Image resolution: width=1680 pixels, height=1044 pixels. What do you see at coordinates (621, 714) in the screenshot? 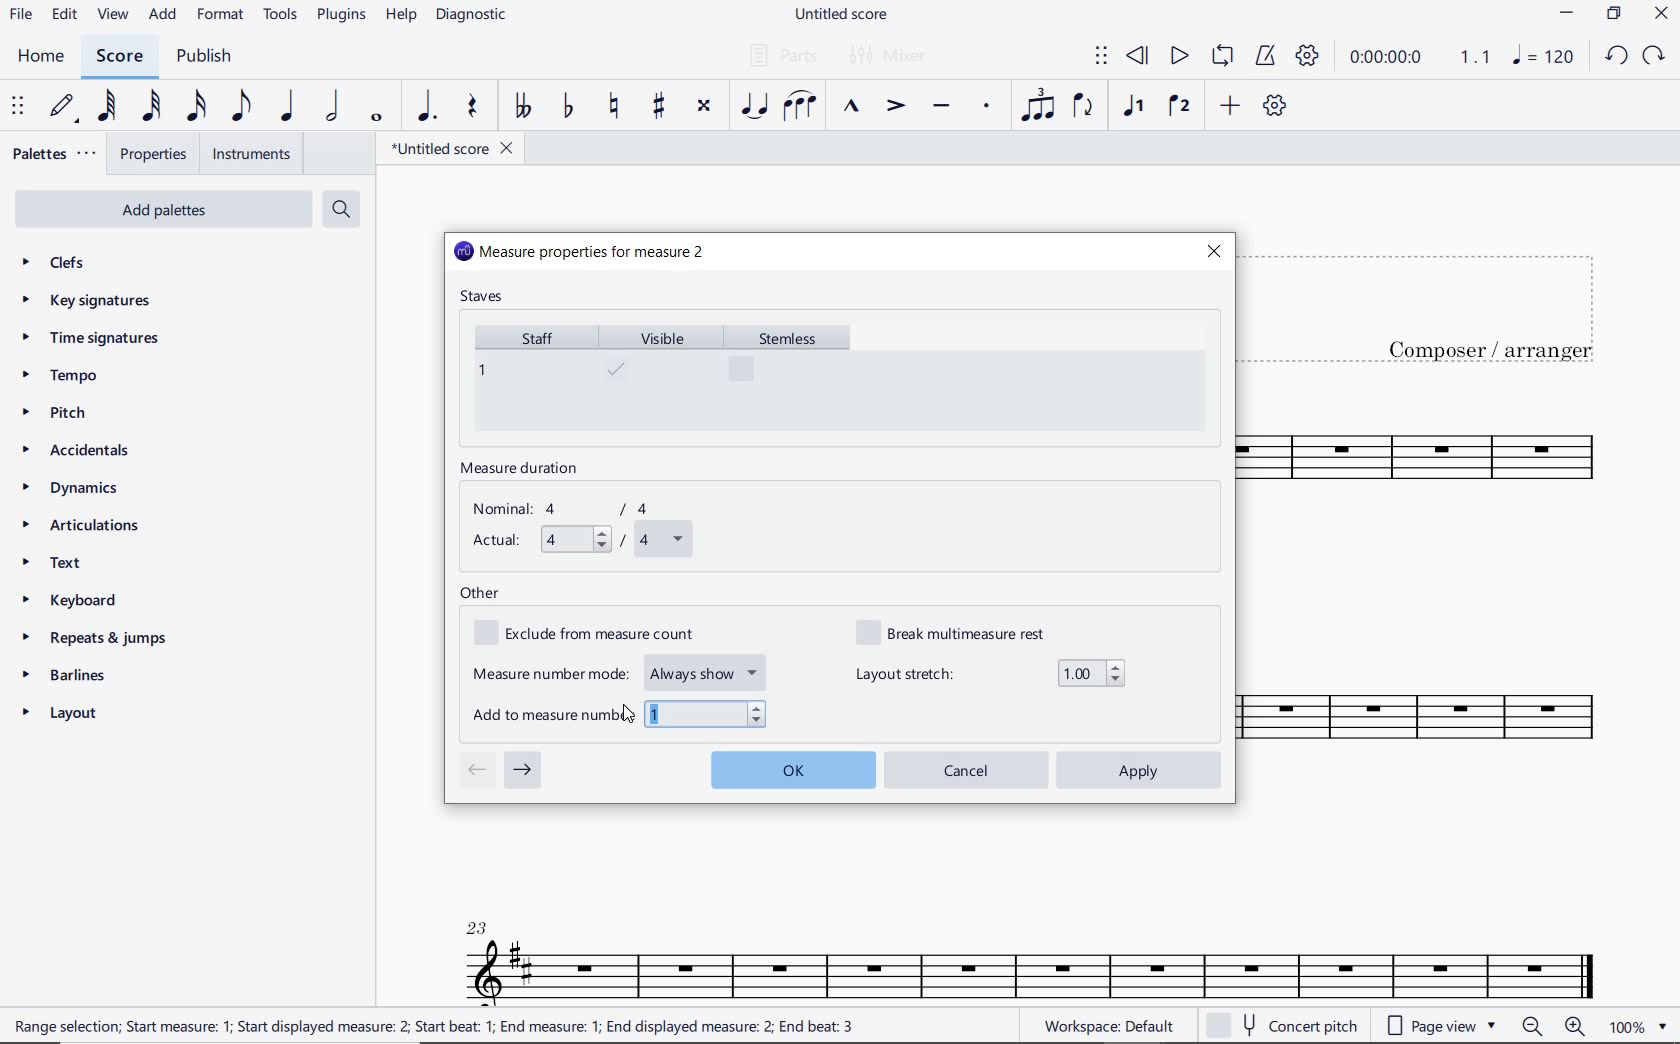
I see `add to measure number` at bounding box center [621, 714].